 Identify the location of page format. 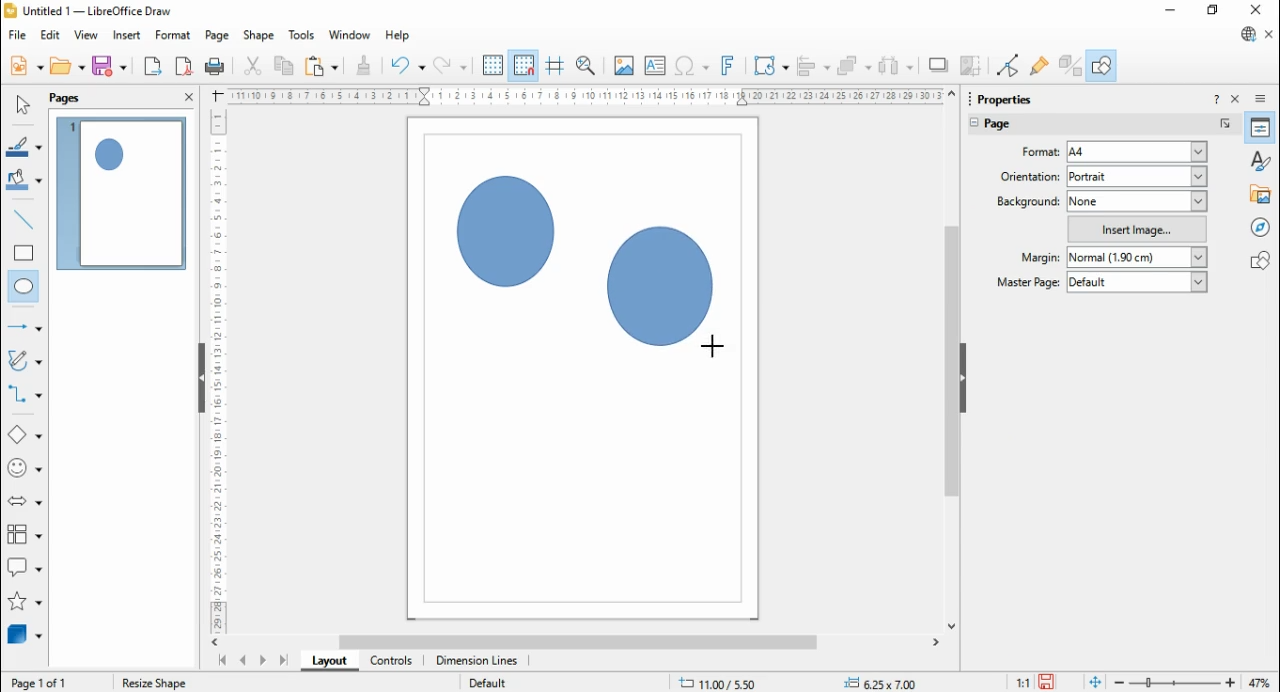
(1034, 152).